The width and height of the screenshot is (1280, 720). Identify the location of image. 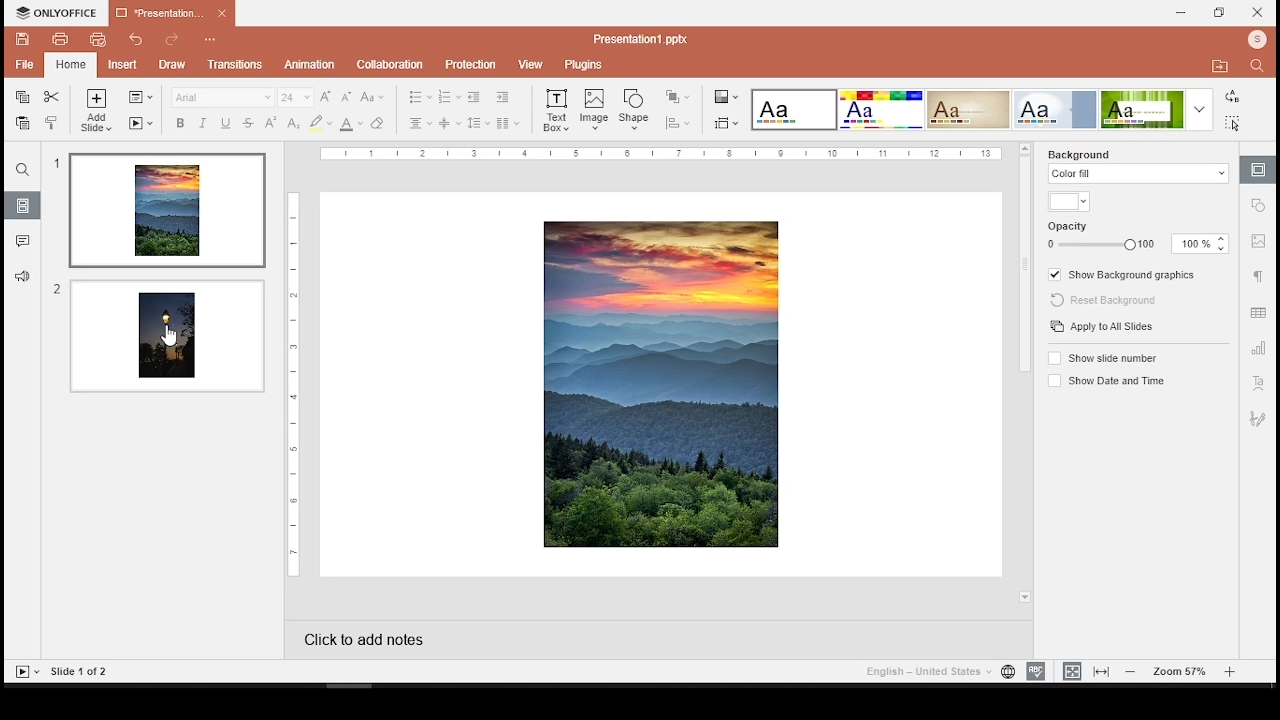
(662, 383).